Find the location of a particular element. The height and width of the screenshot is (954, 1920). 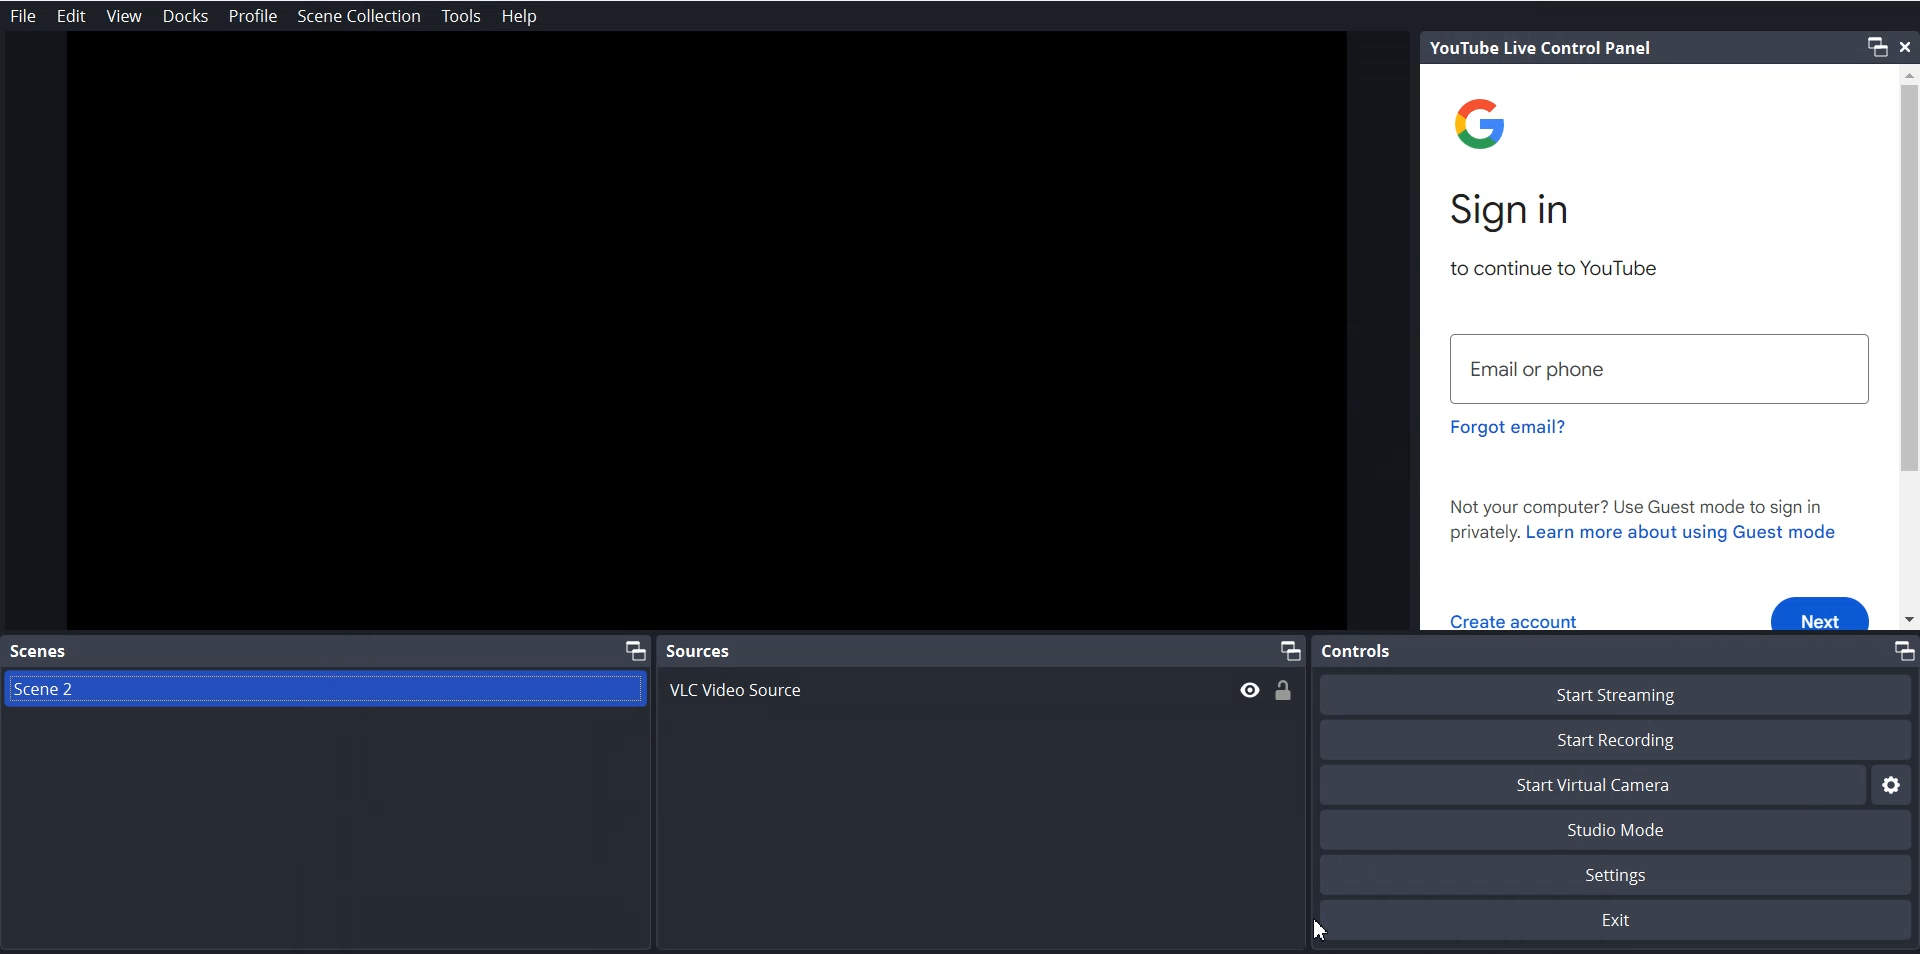

Cursor is located at coordinates (1321, 926).